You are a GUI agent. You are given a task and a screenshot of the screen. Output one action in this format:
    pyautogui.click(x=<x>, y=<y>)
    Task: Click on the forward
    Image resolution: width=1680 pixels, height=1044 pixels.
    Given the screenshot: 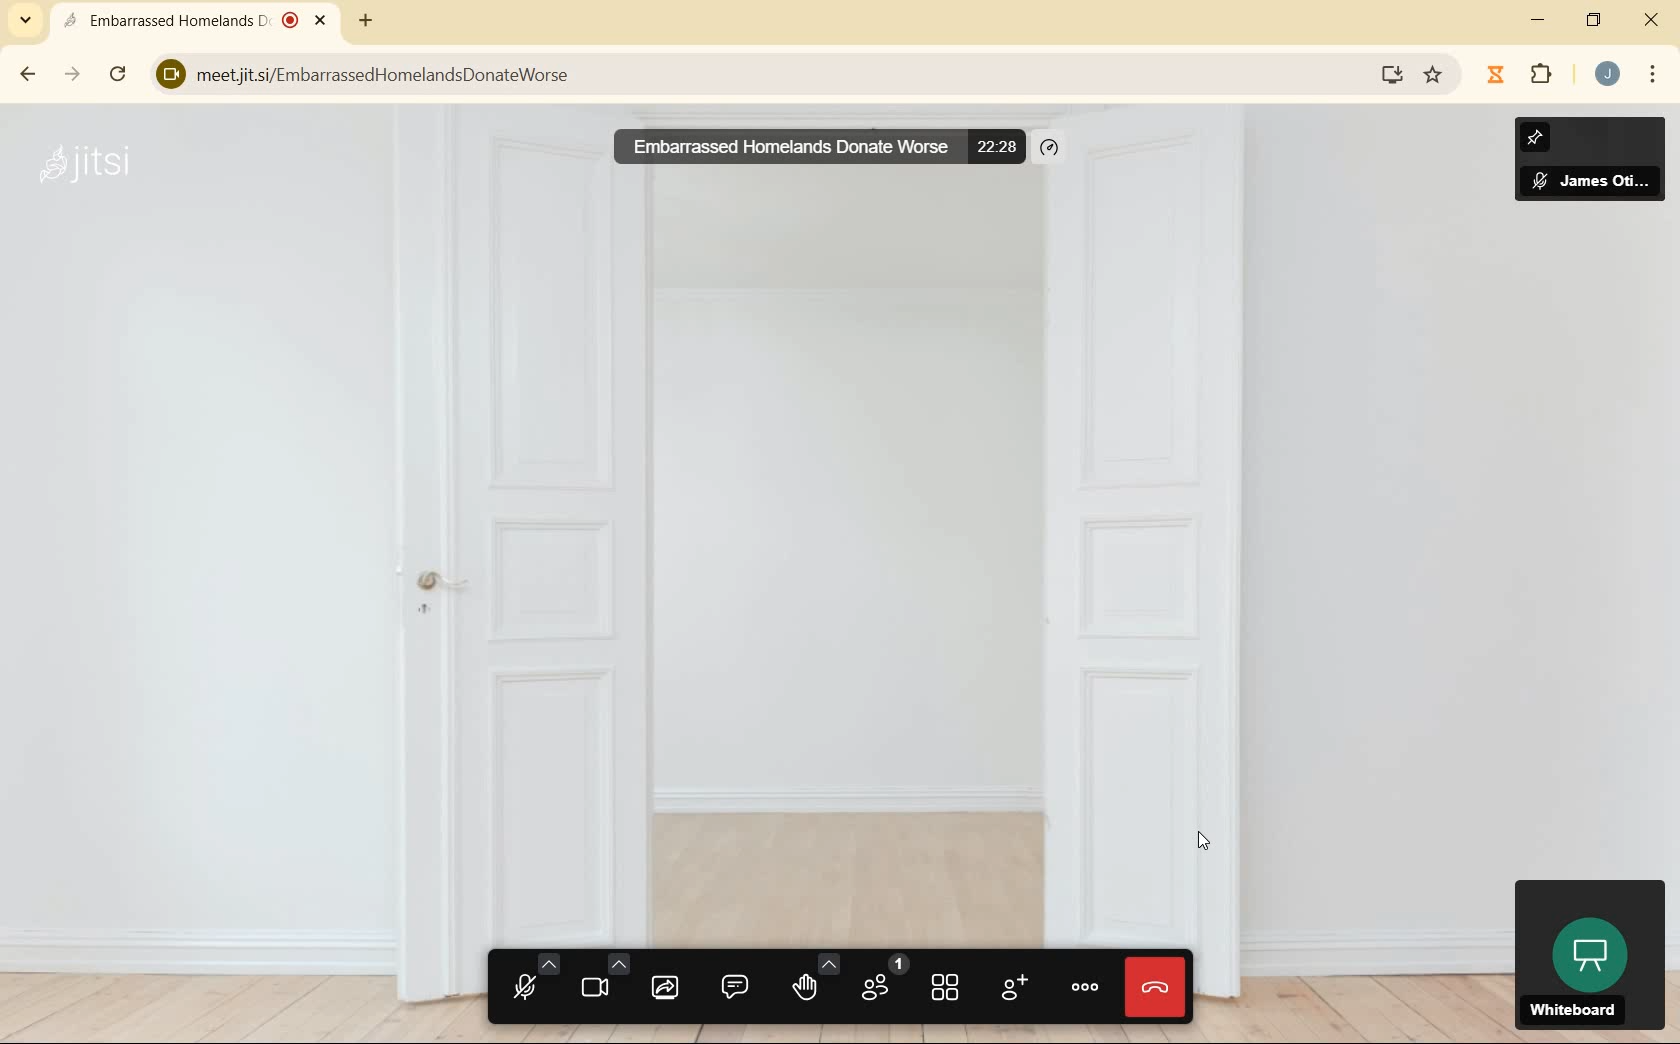 What is the action you would take?
    pyautogui.click(x=73, y=76)
    